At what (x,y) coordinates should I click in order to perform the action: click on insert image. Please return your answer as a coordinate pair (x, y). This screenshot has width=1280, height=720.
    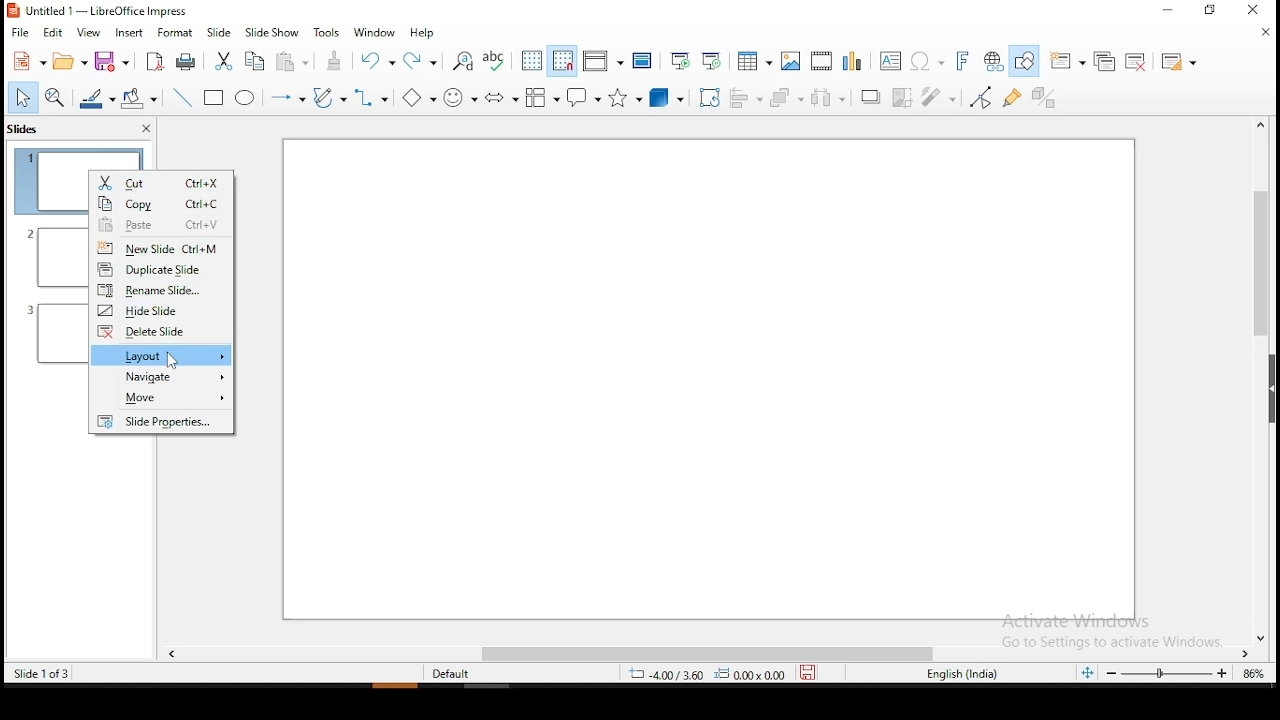
    Looking at the image, I should click on (789, 62).